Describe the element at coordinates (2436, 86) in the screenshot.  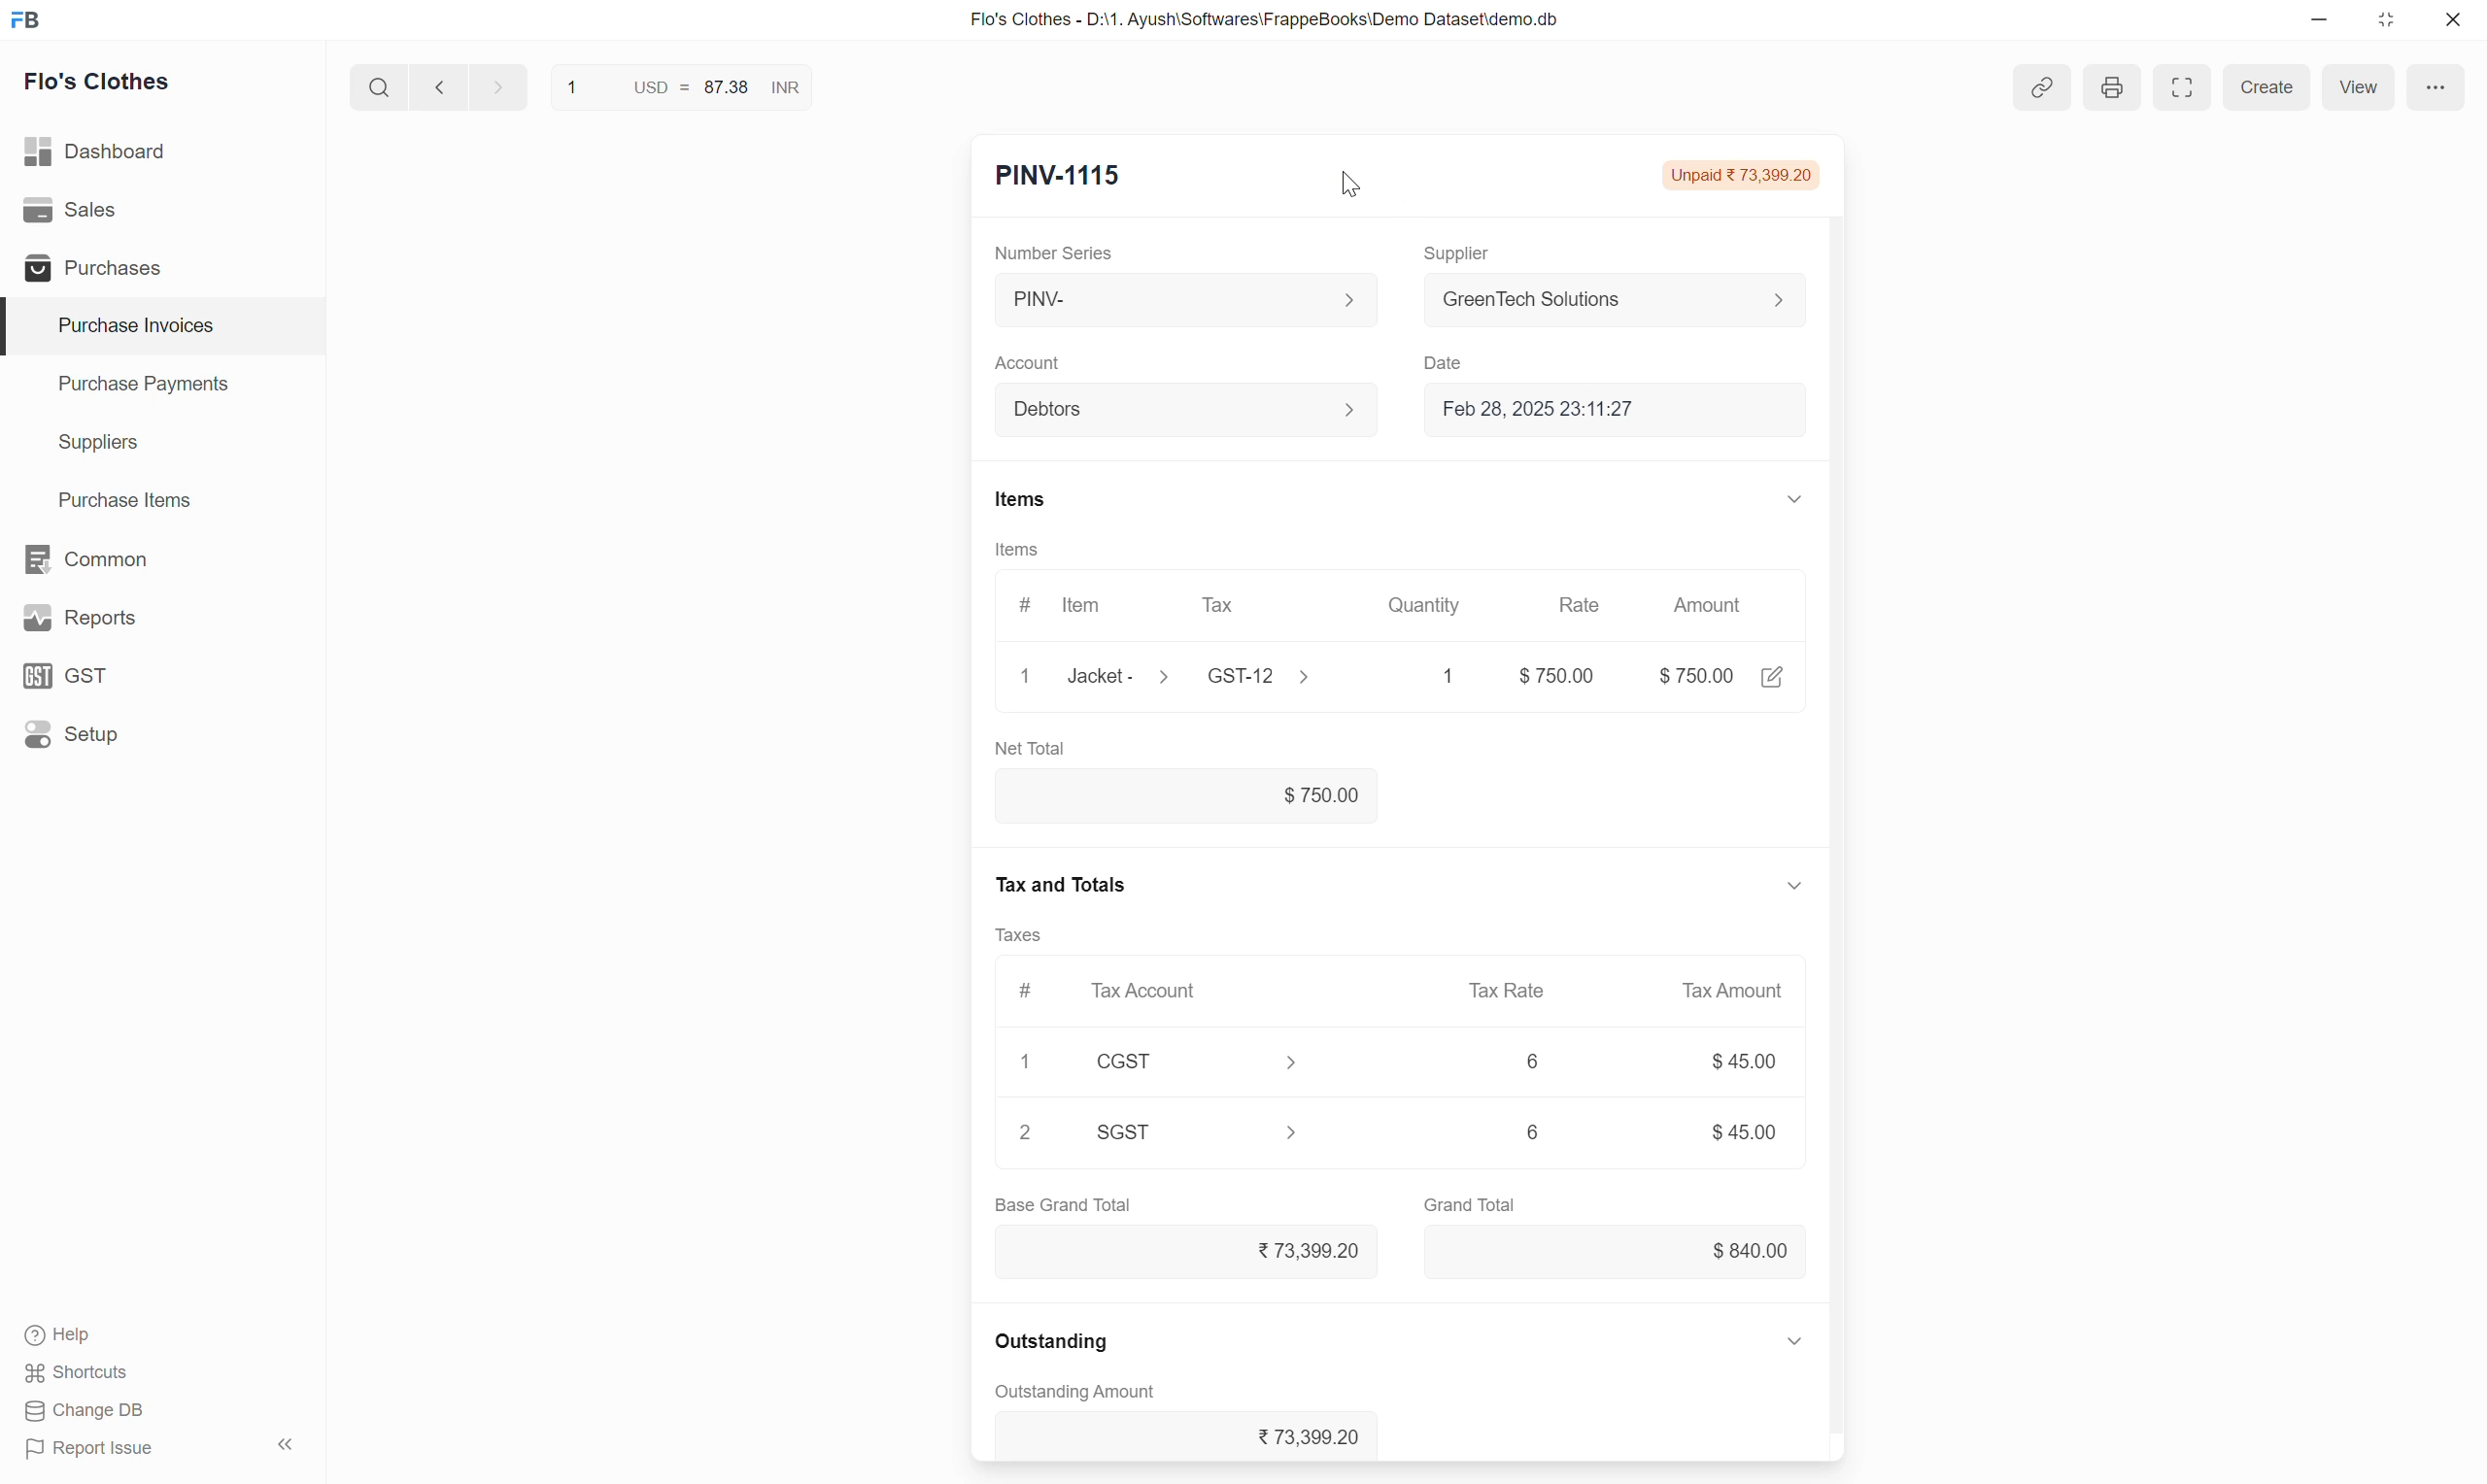
I see `More options` at that location.